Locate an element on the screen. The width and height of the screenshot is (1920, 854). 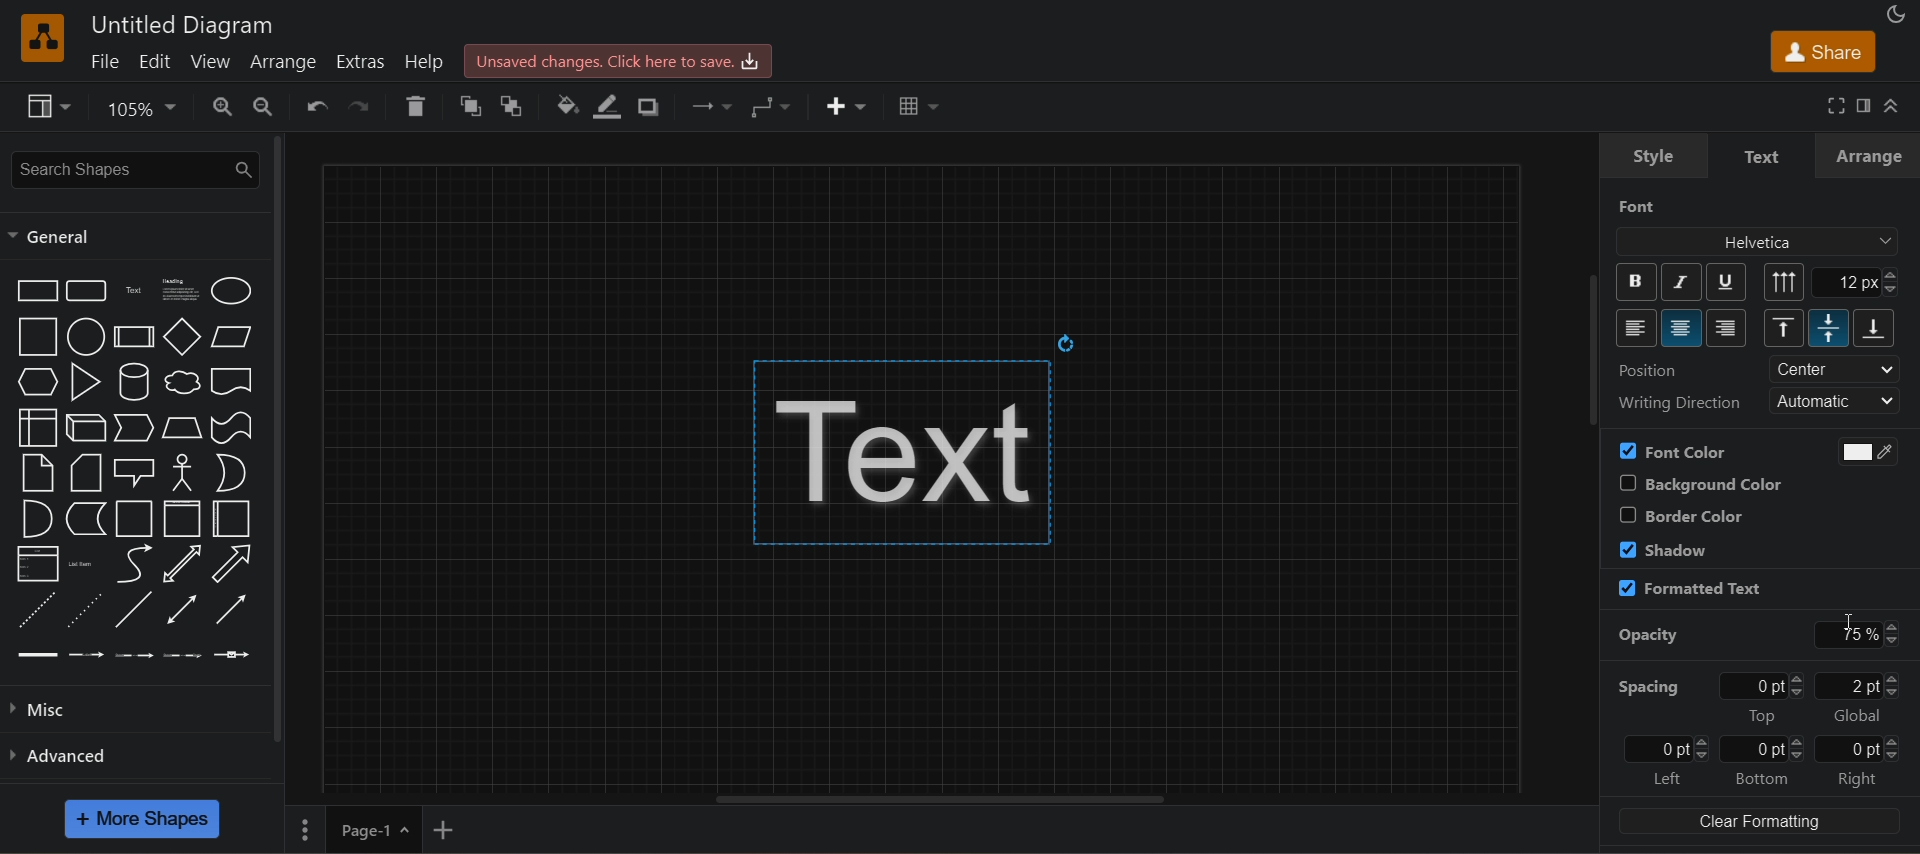
shadow is located at coordinates (1664, 548).